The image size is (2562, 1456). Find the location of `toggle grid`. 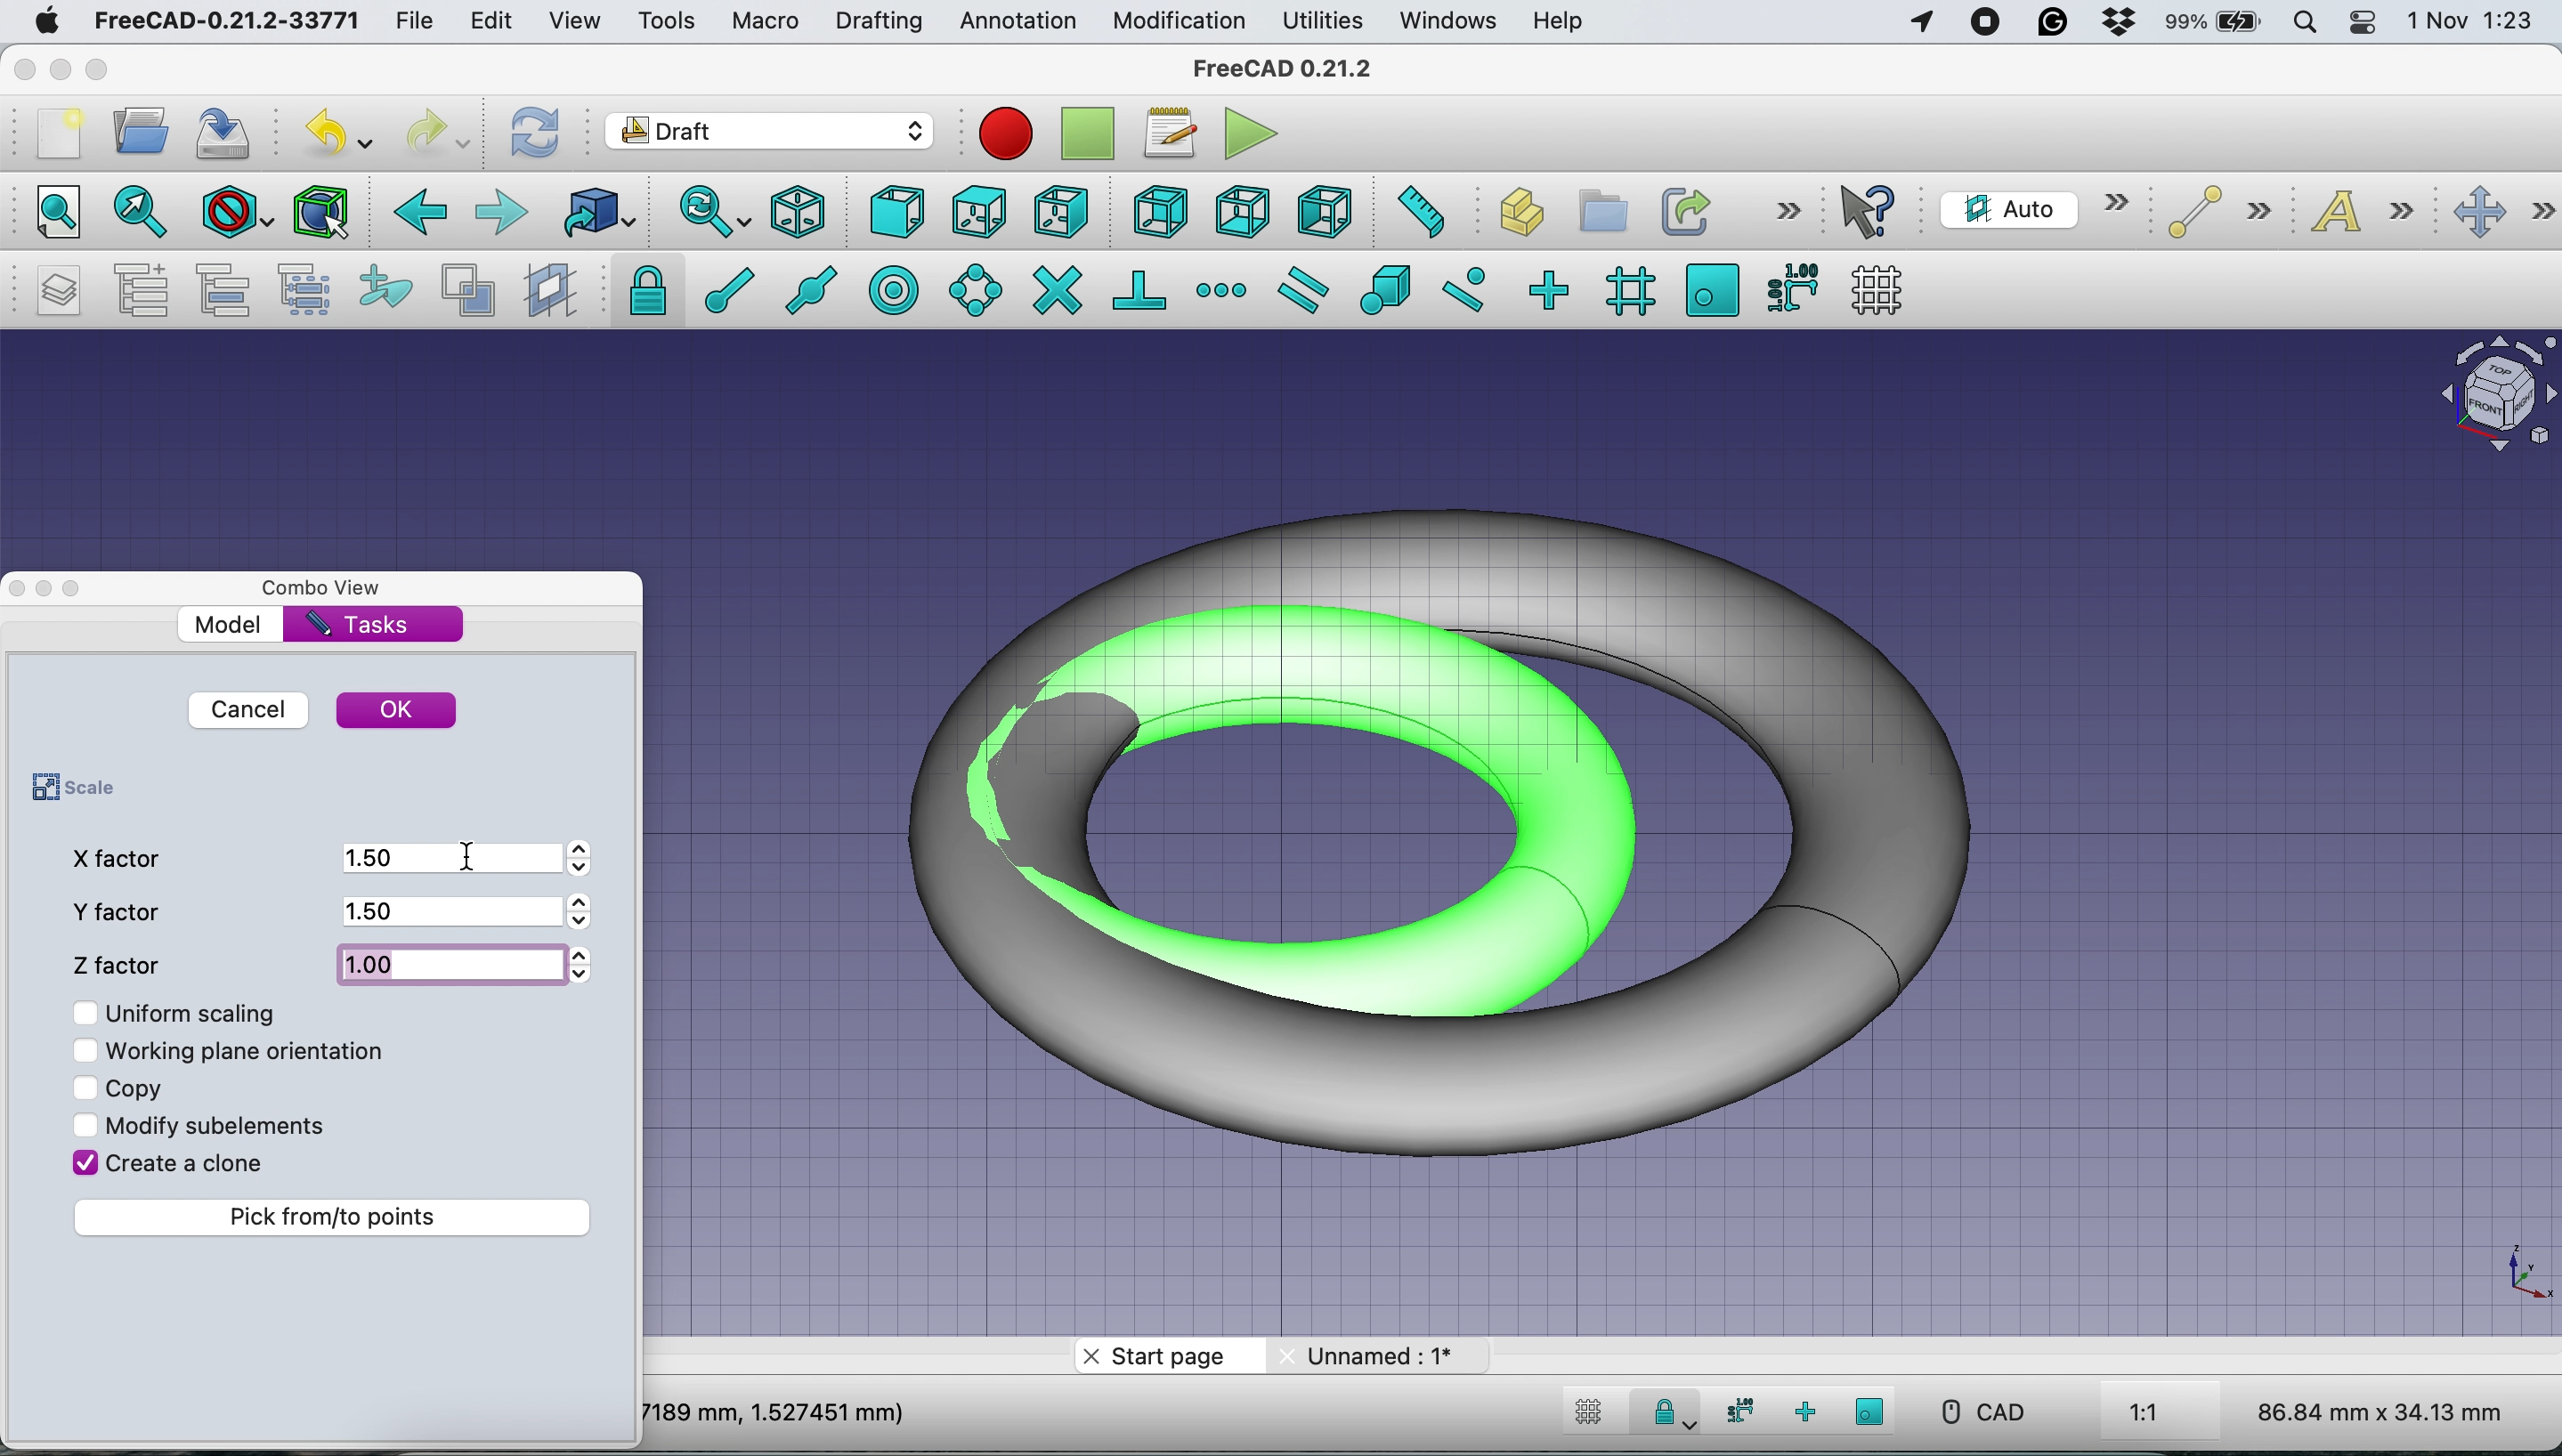

toggle grid is located at coordinates (1589, 1416).